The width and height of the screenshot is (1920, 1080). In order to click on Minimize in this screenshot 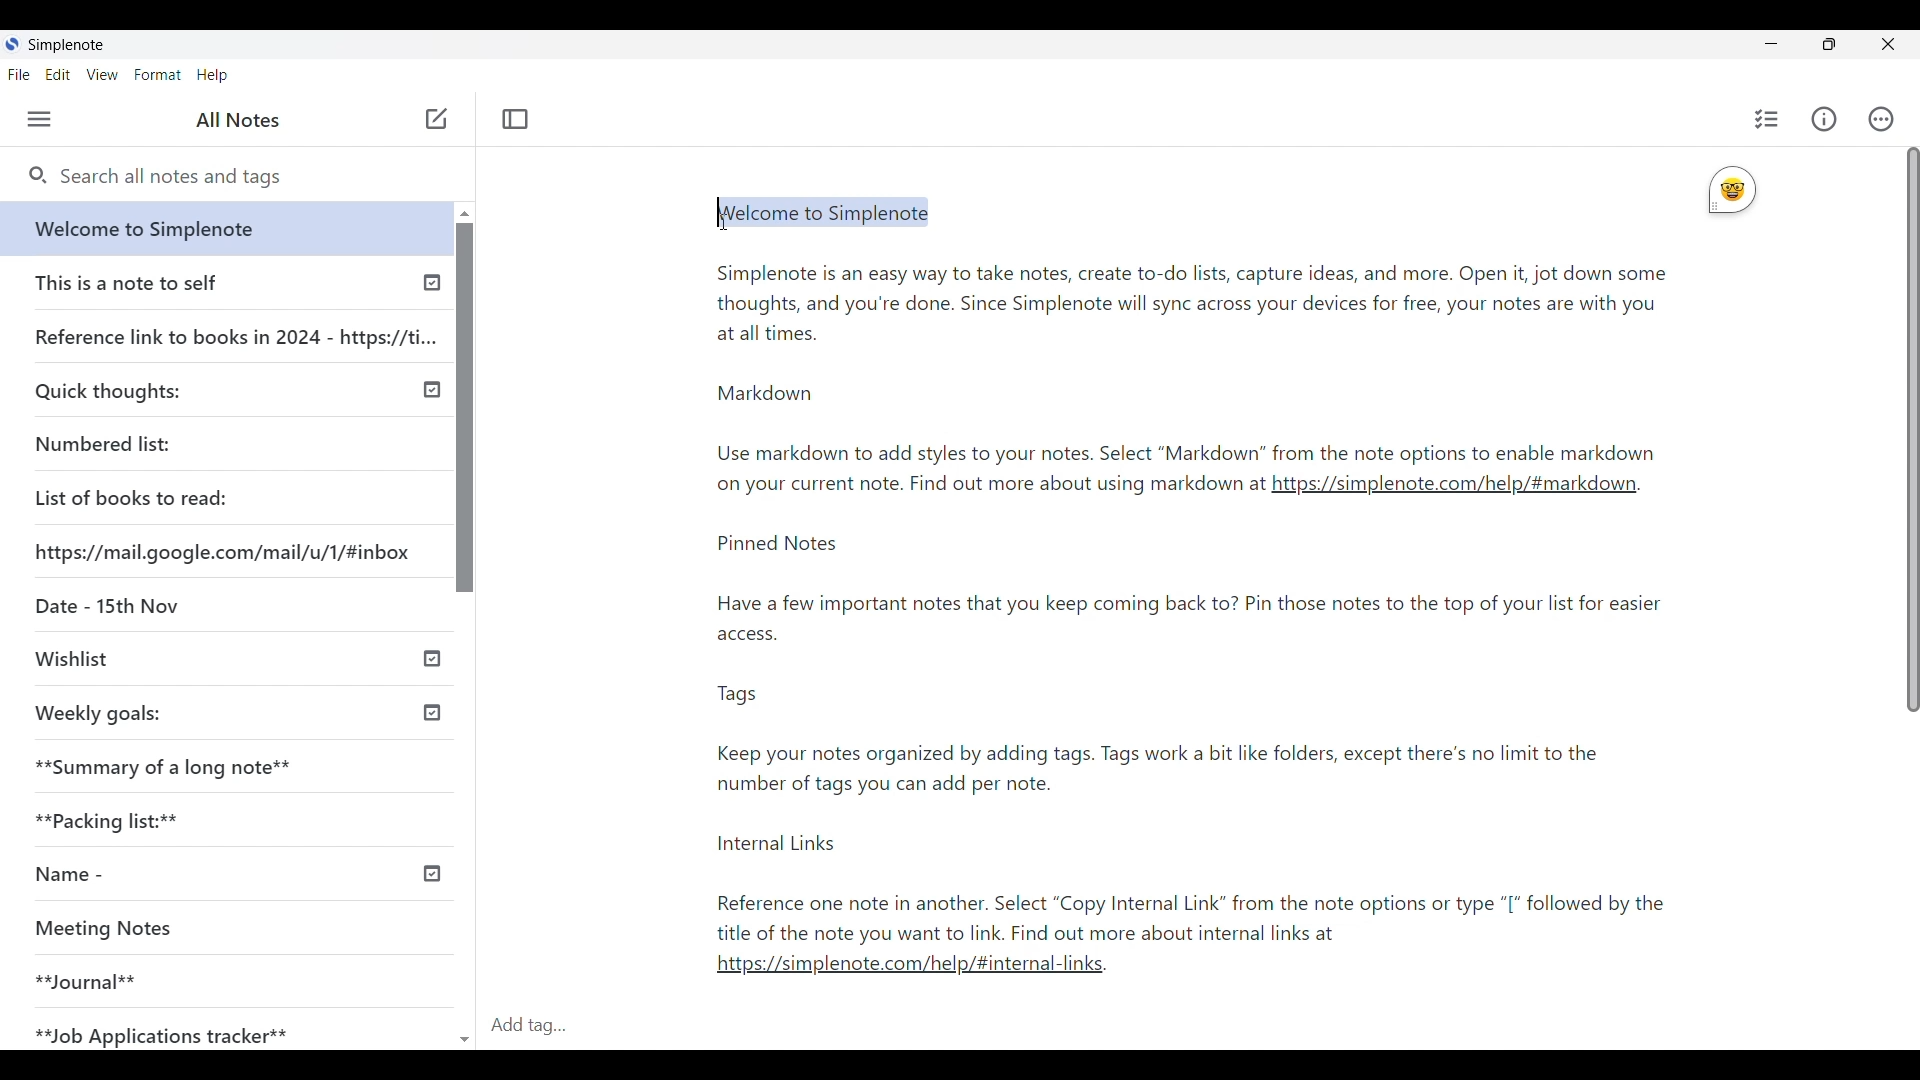, I will do `click(1771, 44)`.